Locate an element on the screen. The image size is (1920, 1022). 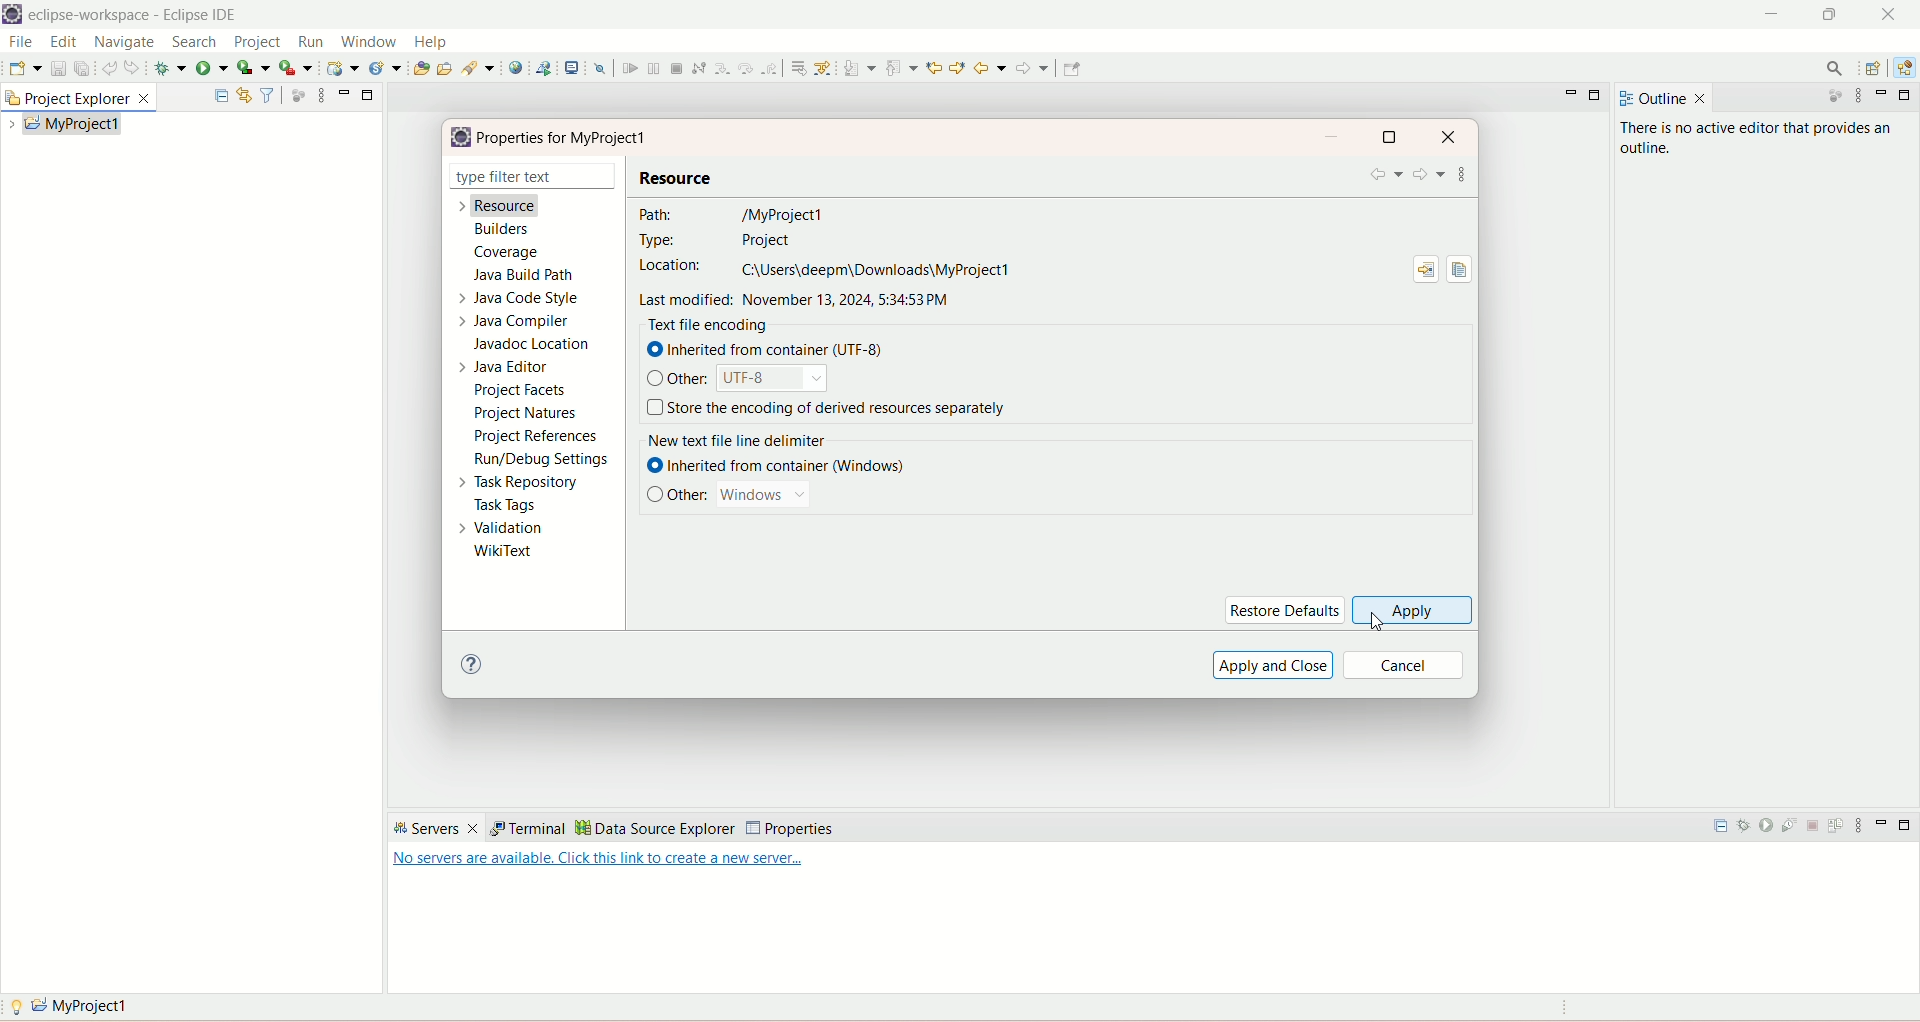
java EE is located at coordinates (1906, 67).